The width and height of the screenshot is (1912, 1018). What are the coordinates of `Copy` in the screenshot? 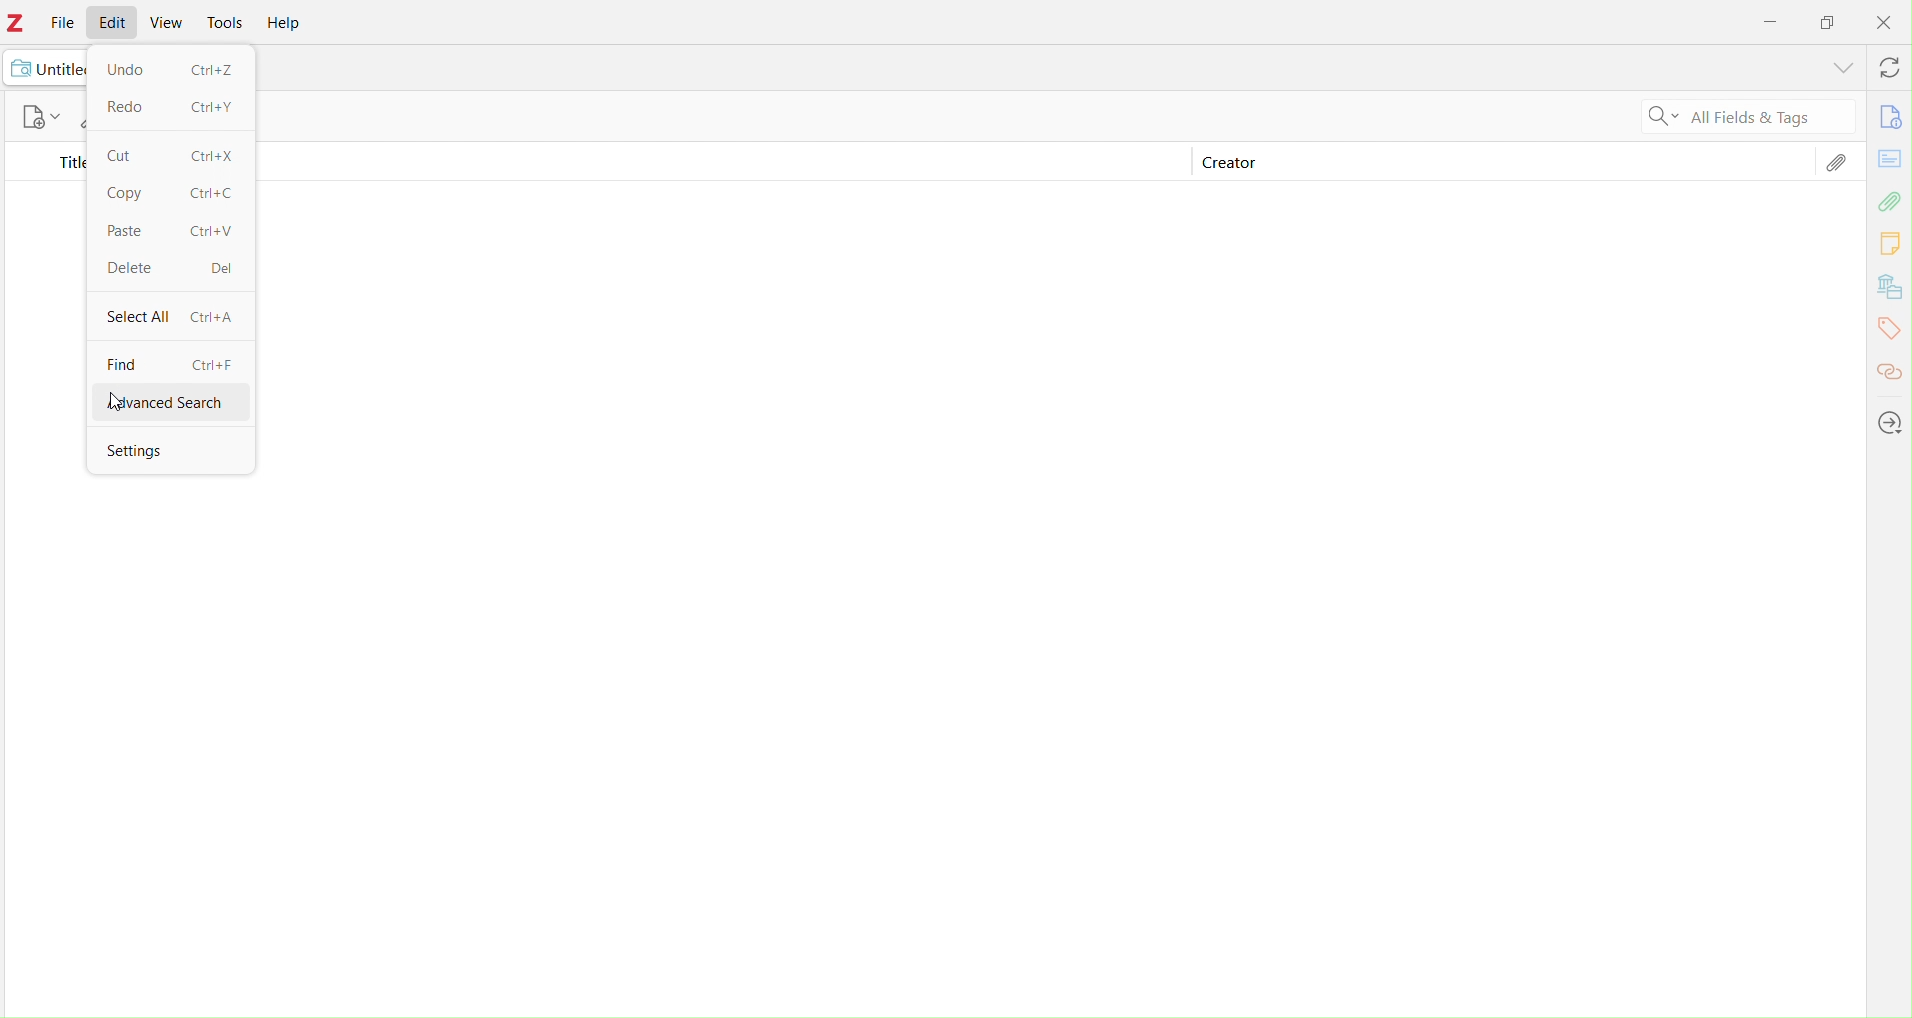 It's located at (172, 193).